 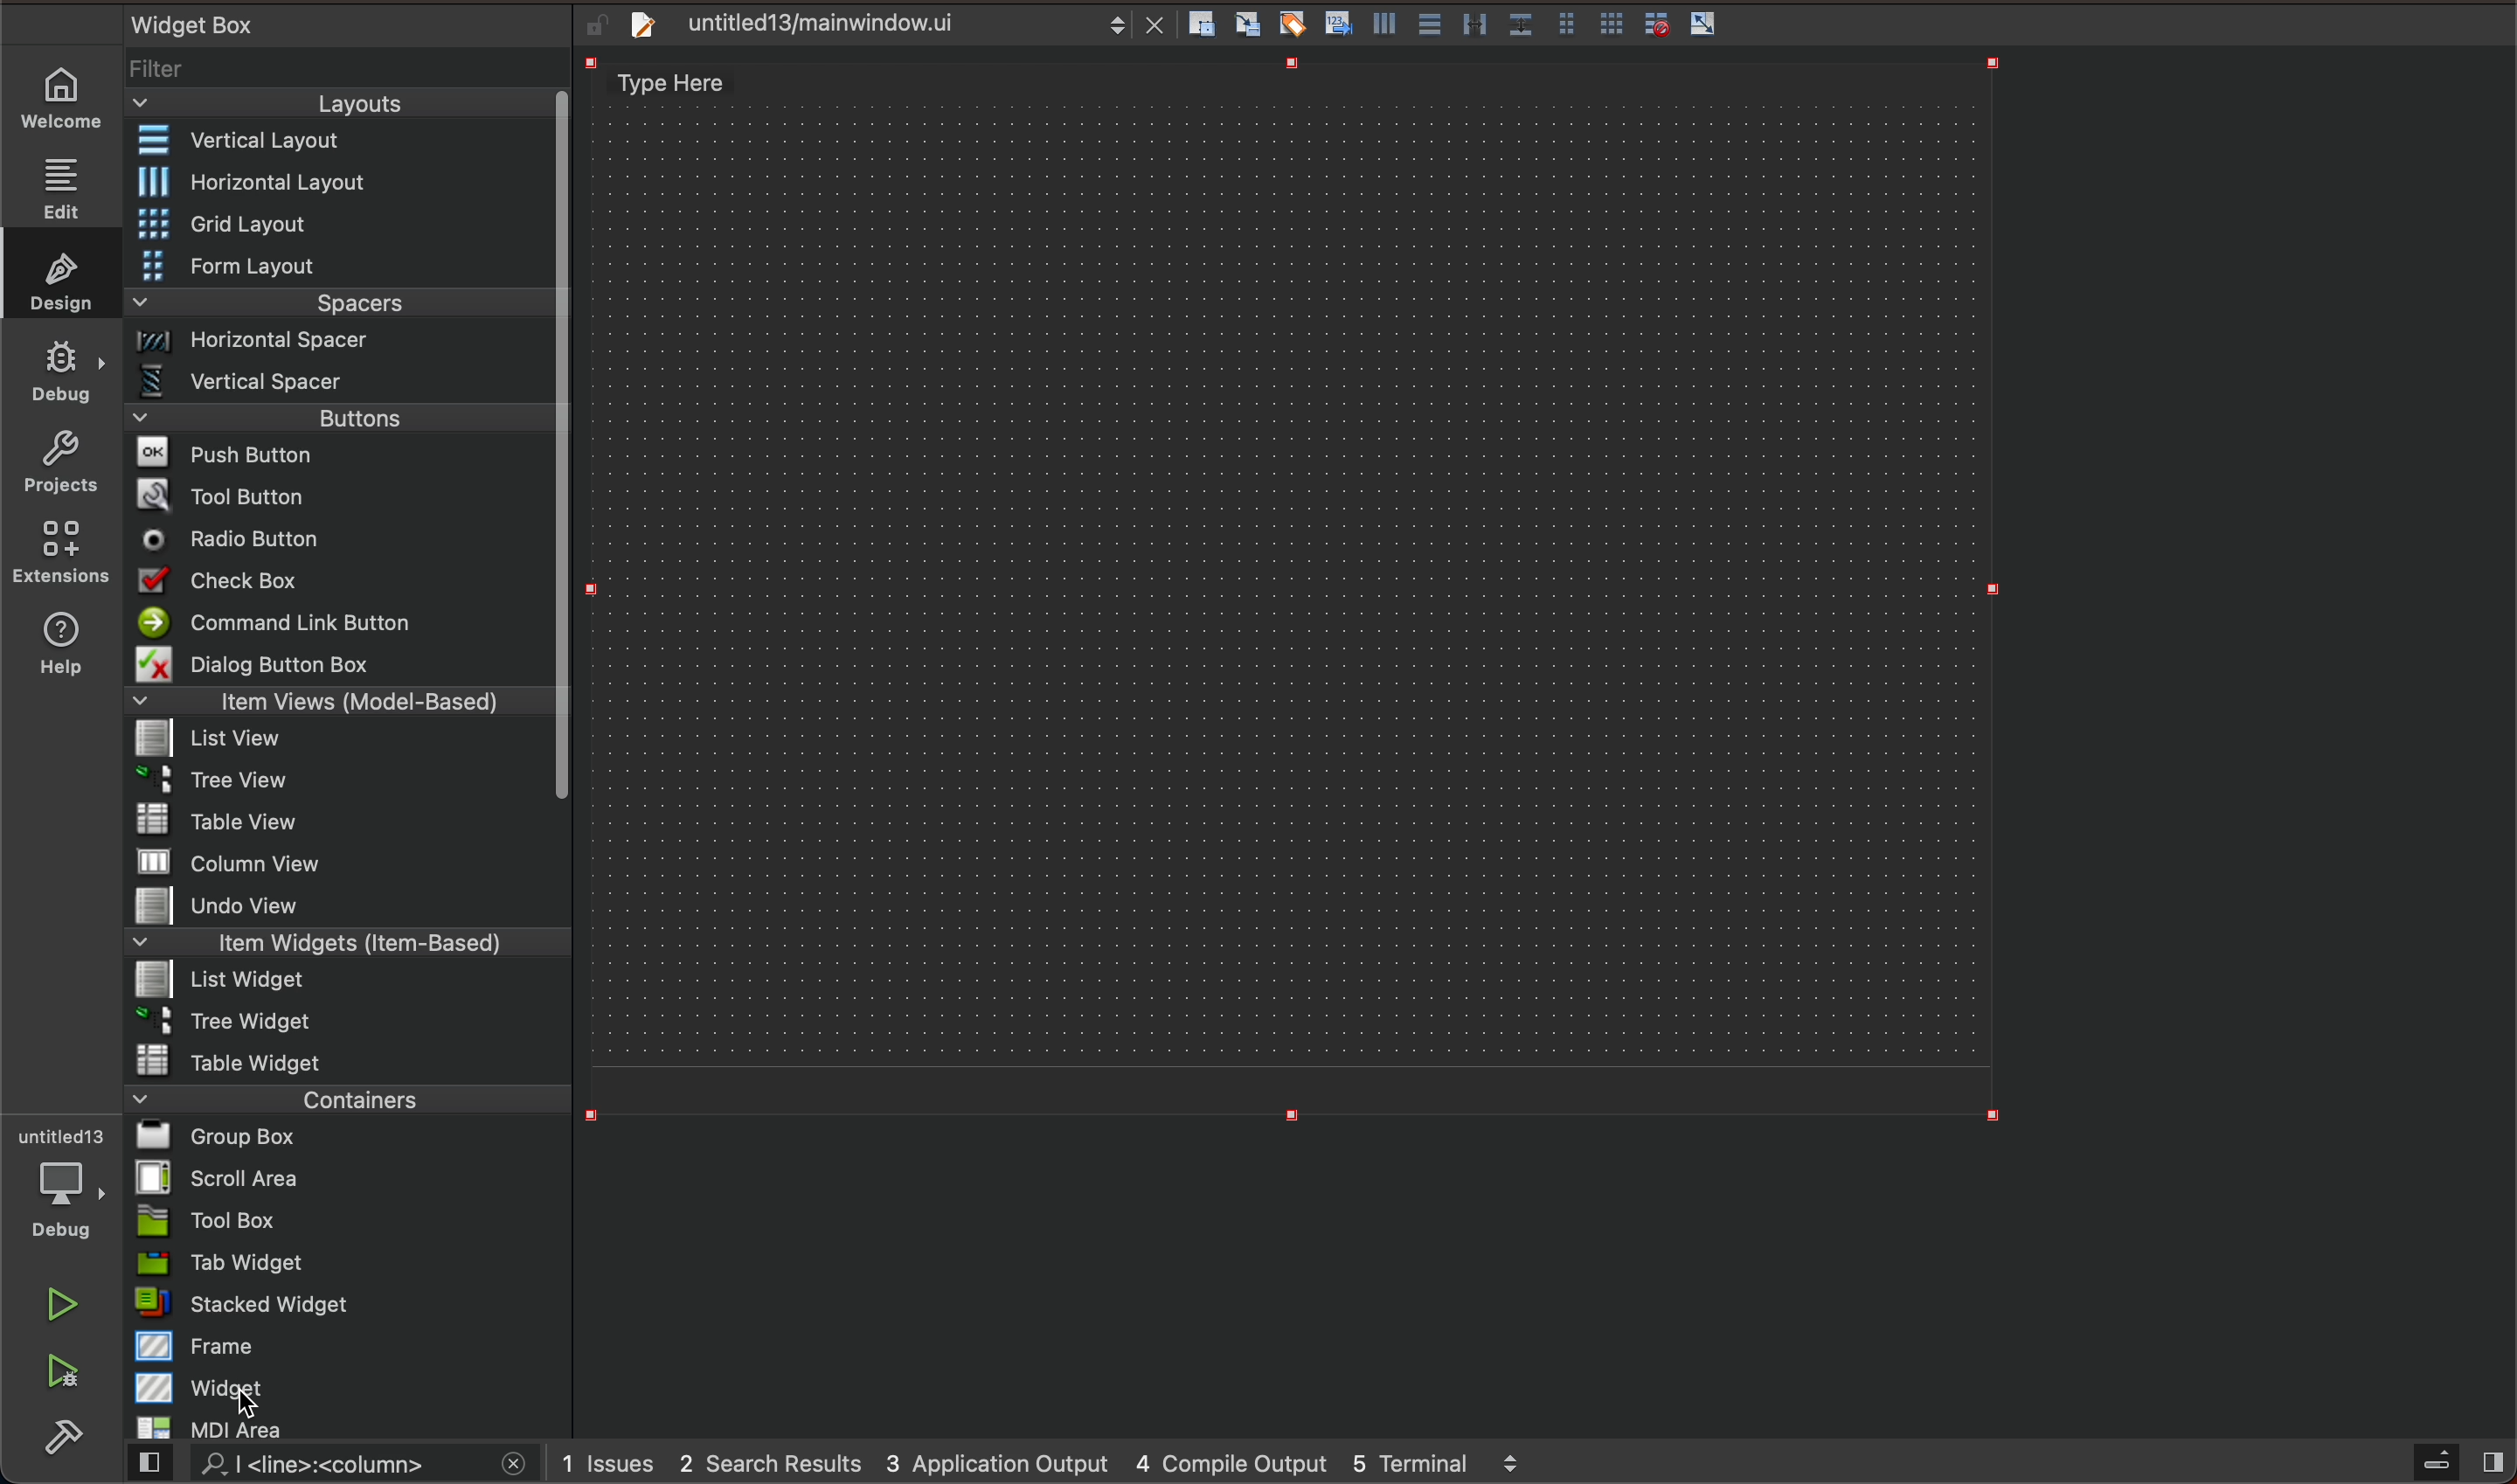 What do you see at coordinates (335, 1428) in the screenshot?
I see `MDI Area` at bounding box center [335, 1428].